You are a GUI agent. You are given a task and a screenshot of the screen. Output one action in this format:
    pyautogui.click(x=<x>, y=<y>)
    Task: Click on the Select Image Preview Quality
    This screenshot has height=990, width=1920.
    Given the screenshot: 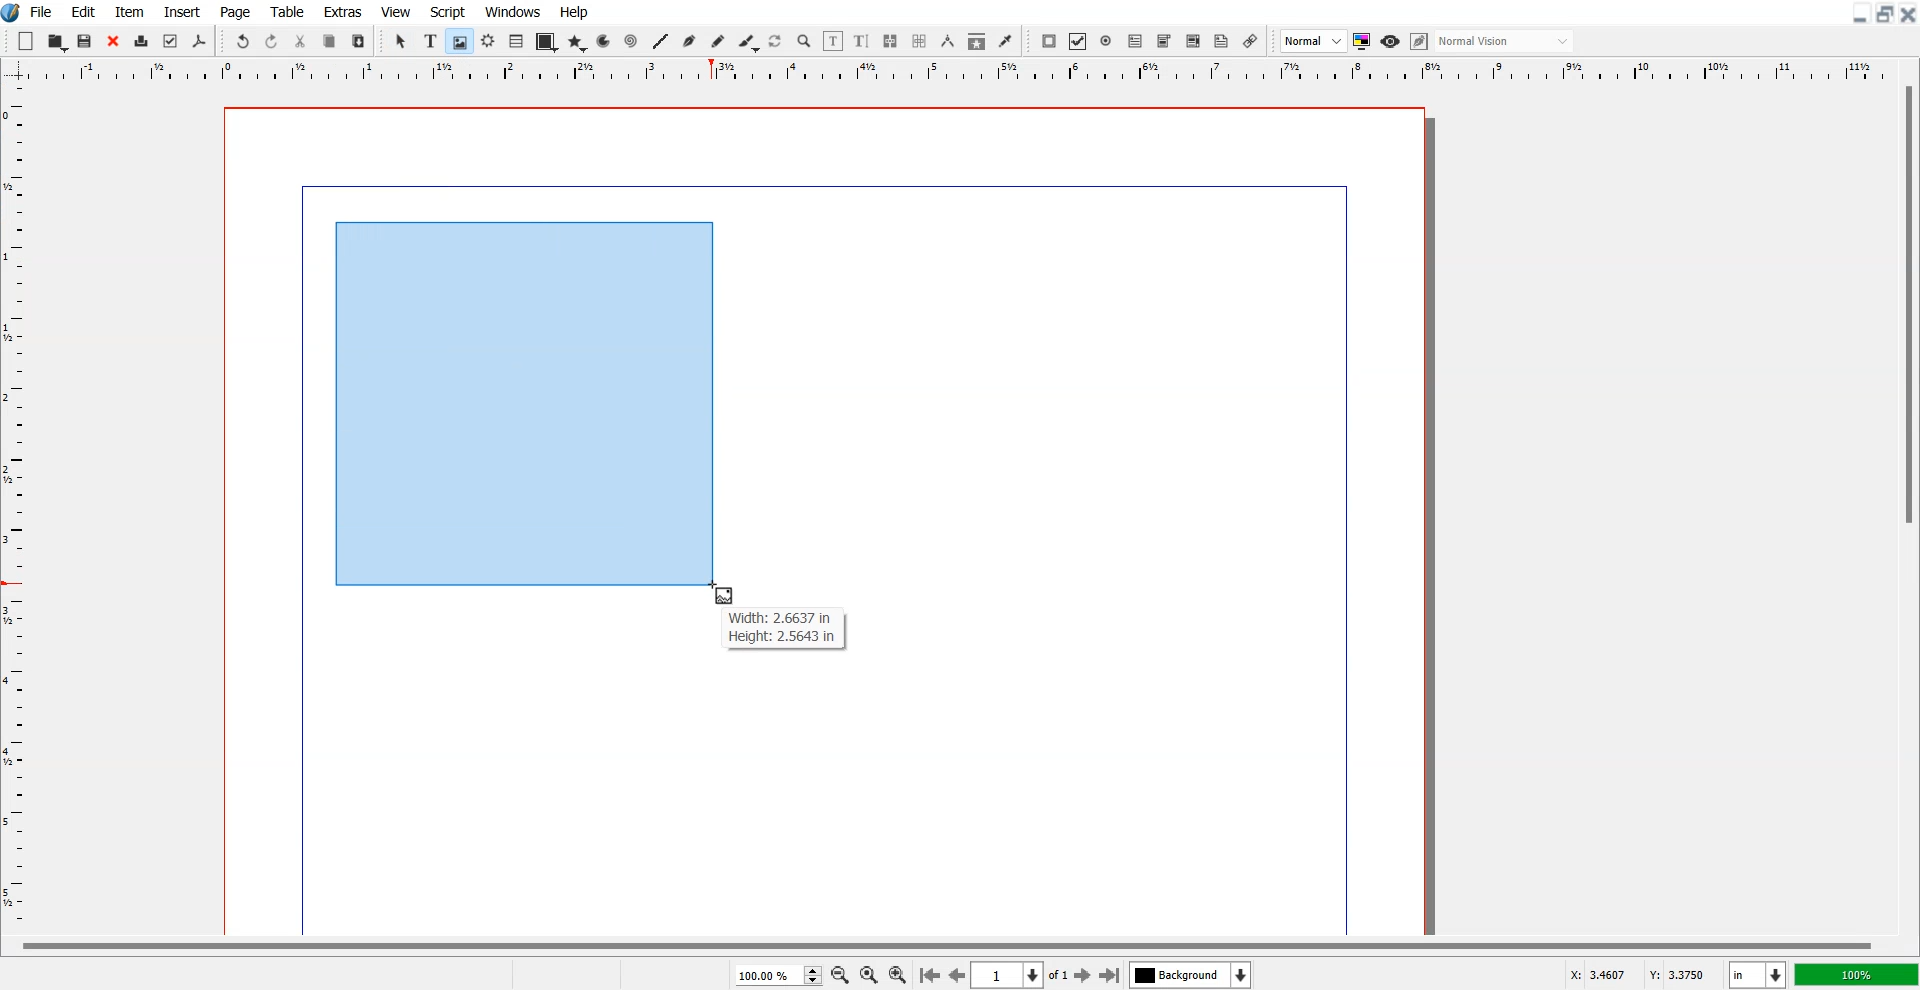 What is the action you would take?
    pyautogui.click(x=1313, y=41)
    